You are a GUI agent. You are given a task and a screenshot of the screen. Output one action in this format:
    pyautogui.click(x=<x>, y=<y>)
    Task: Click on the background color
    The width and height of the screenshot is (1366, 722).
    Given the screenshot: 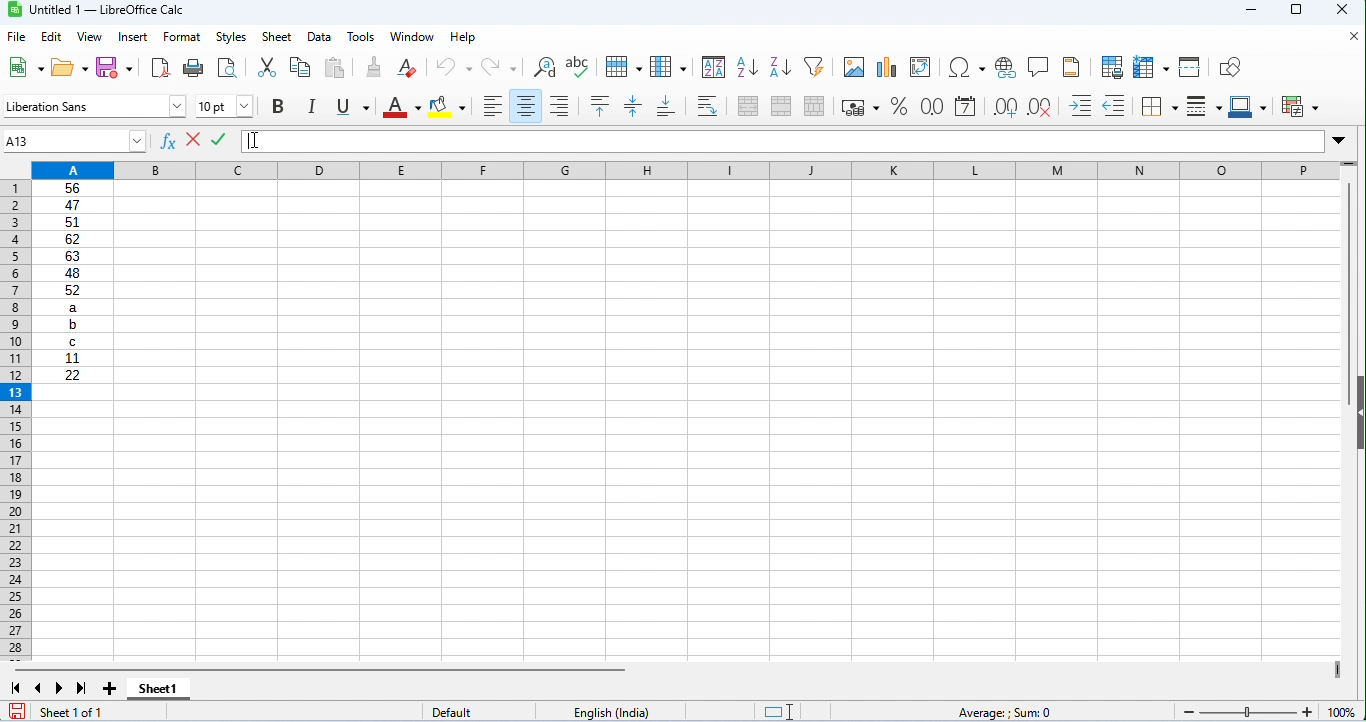 What is the action you would take?
    pyautogui.click(x=449, y=106)
    